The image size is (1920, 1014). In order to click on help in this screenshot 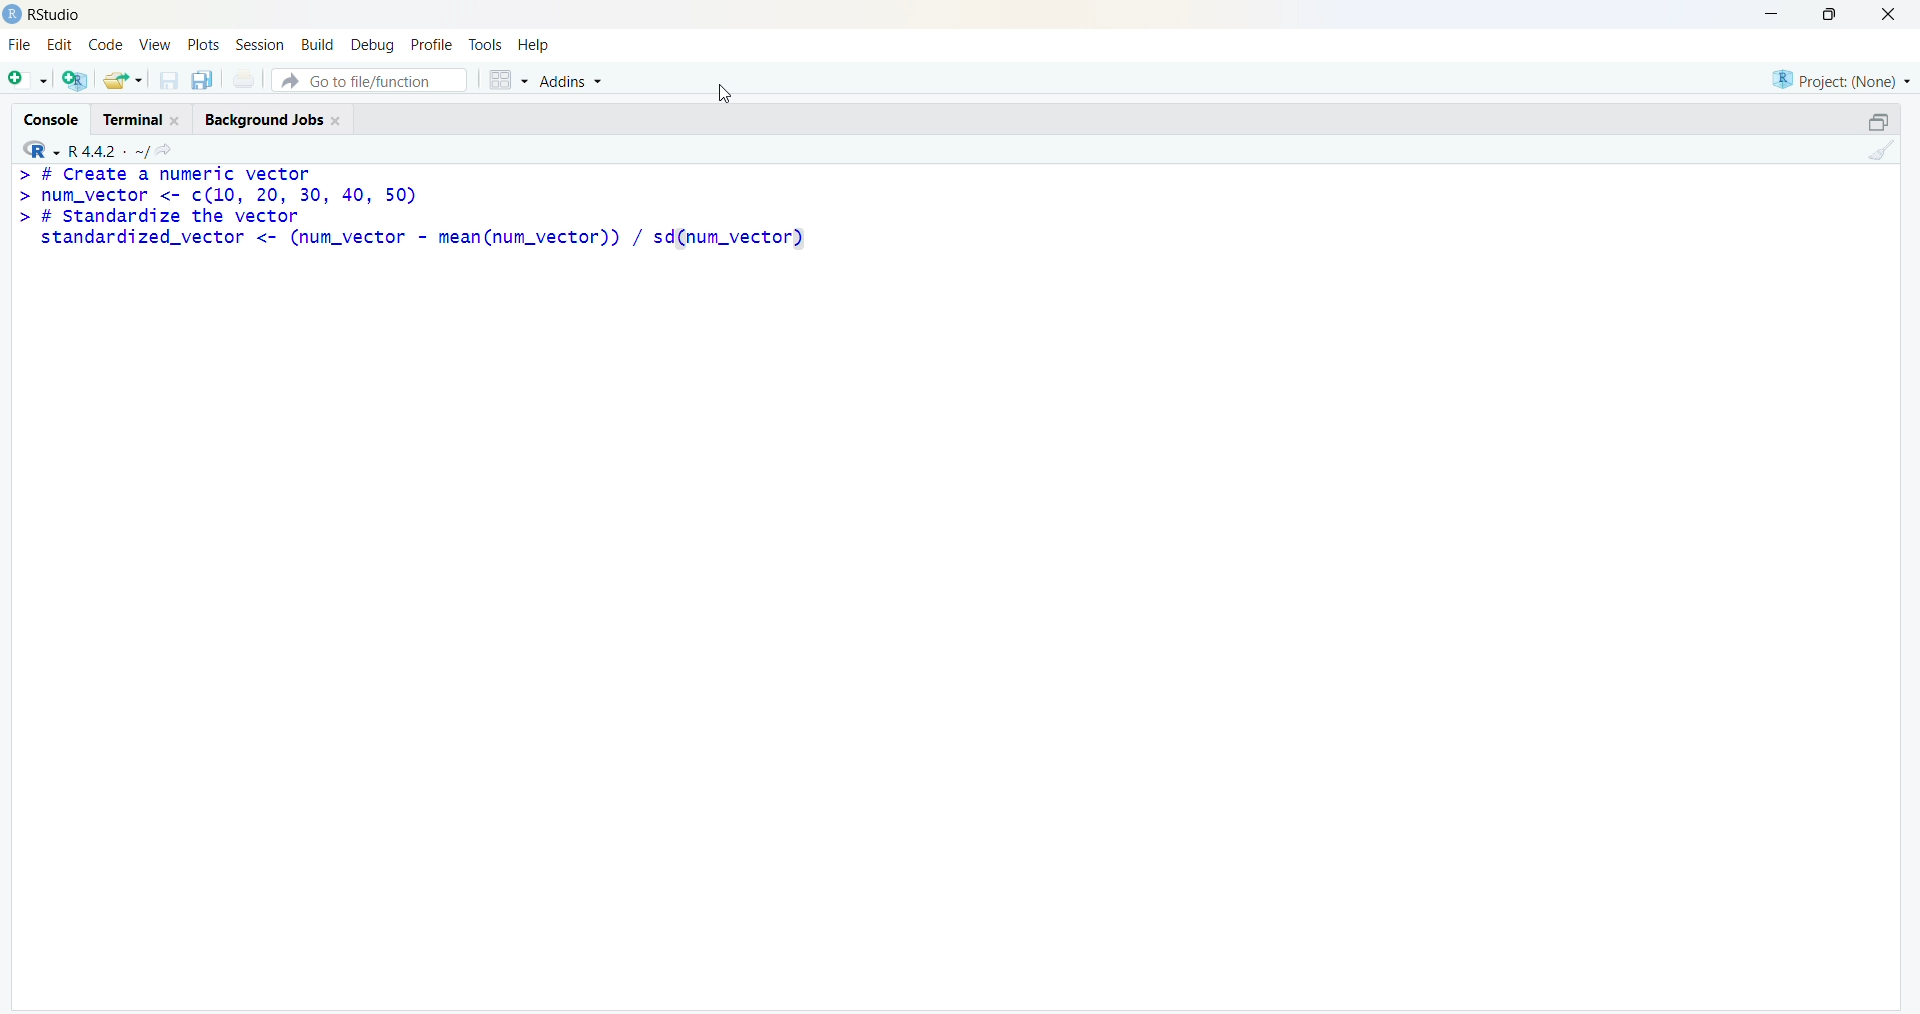, I will do `click(534, 46)`.